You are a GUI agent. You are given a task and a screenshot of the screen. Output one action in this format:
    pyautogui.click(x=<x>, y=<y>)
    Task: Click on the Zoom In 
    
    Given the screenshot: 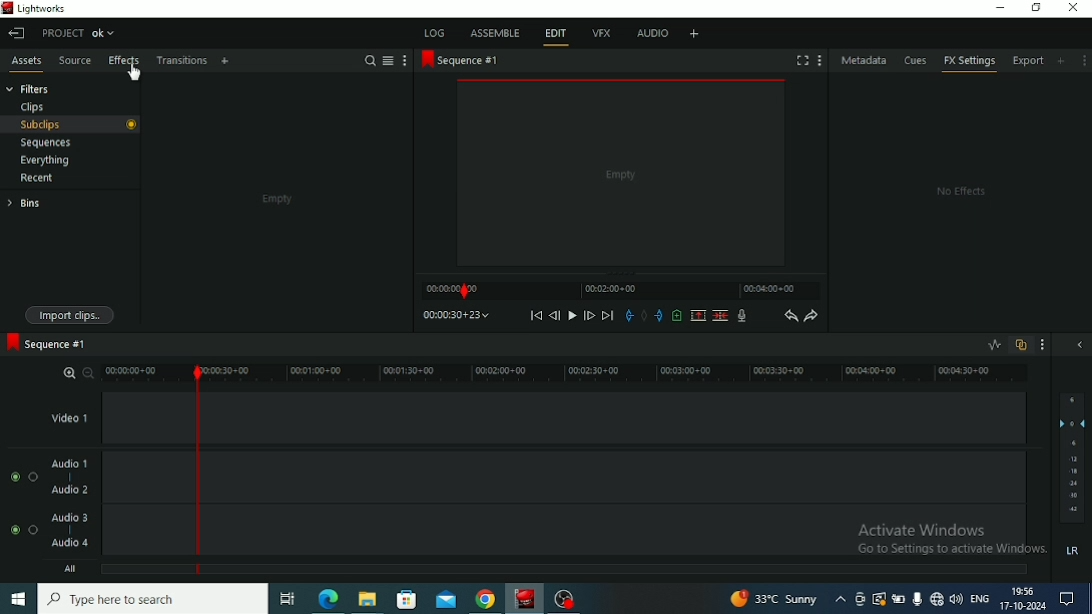 What is the action you would take?
    pyautogui.click(x=70, y=371)
    